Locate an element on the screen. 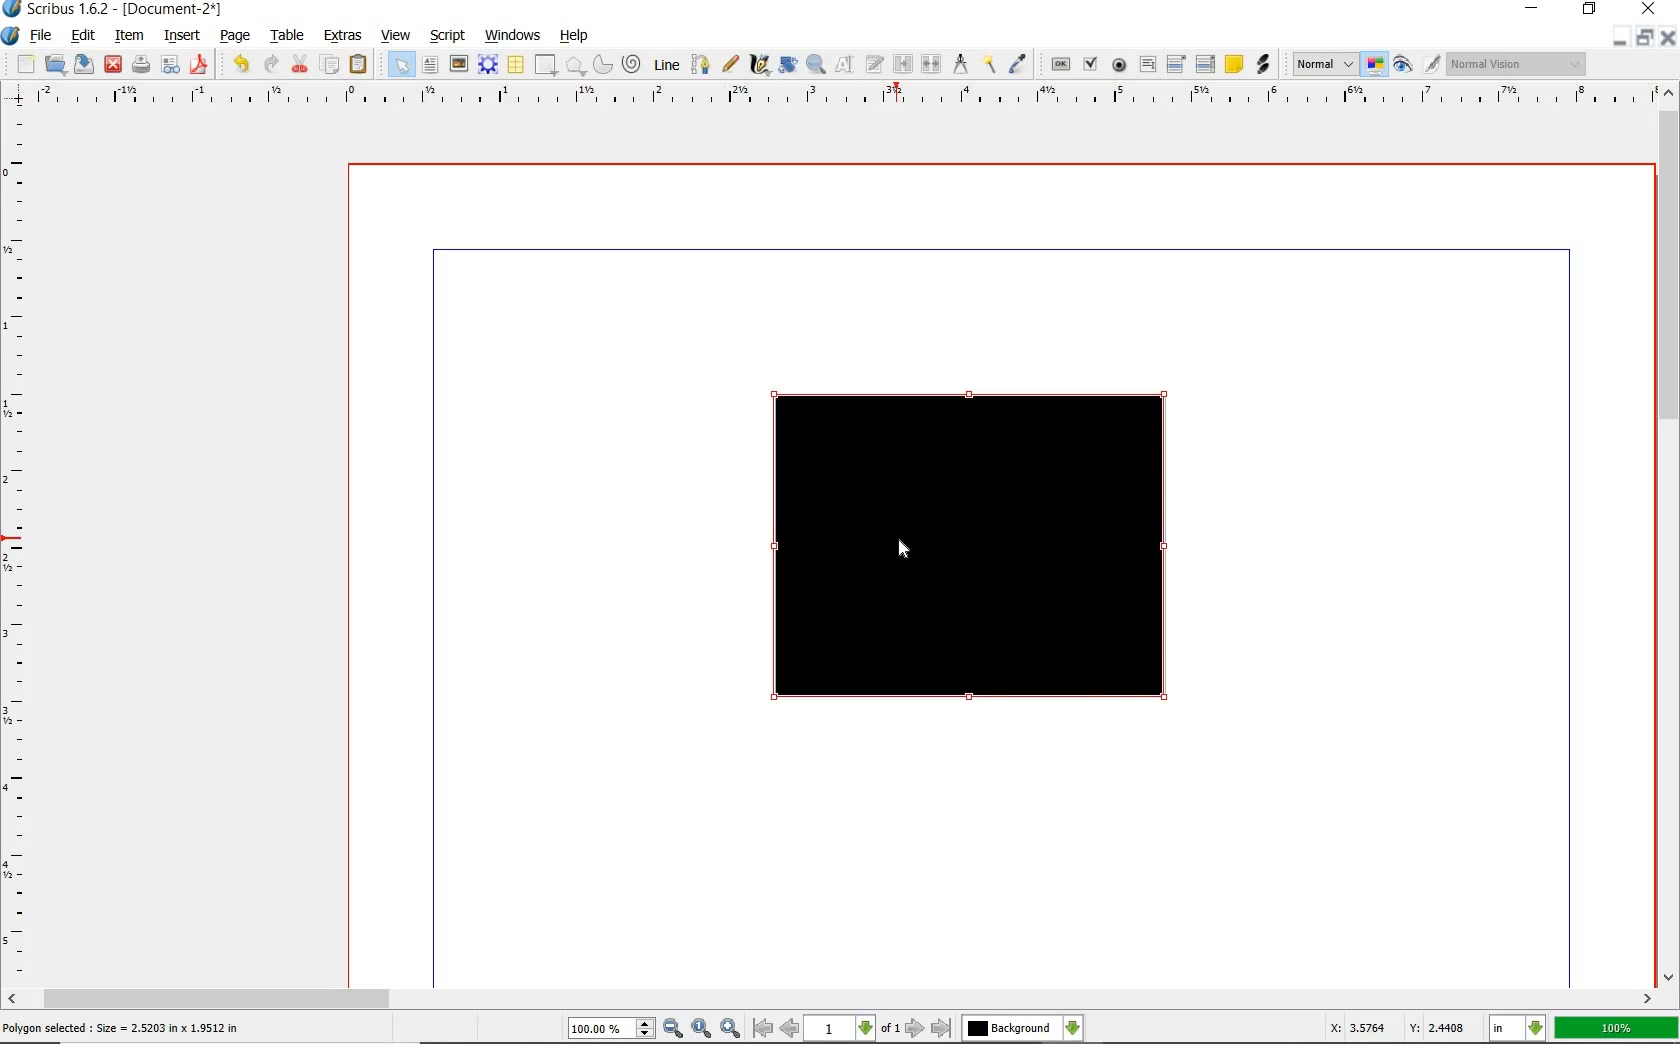 The height and width of the screenshot is (1044, 1680). close is located at coordinates (112, 66).